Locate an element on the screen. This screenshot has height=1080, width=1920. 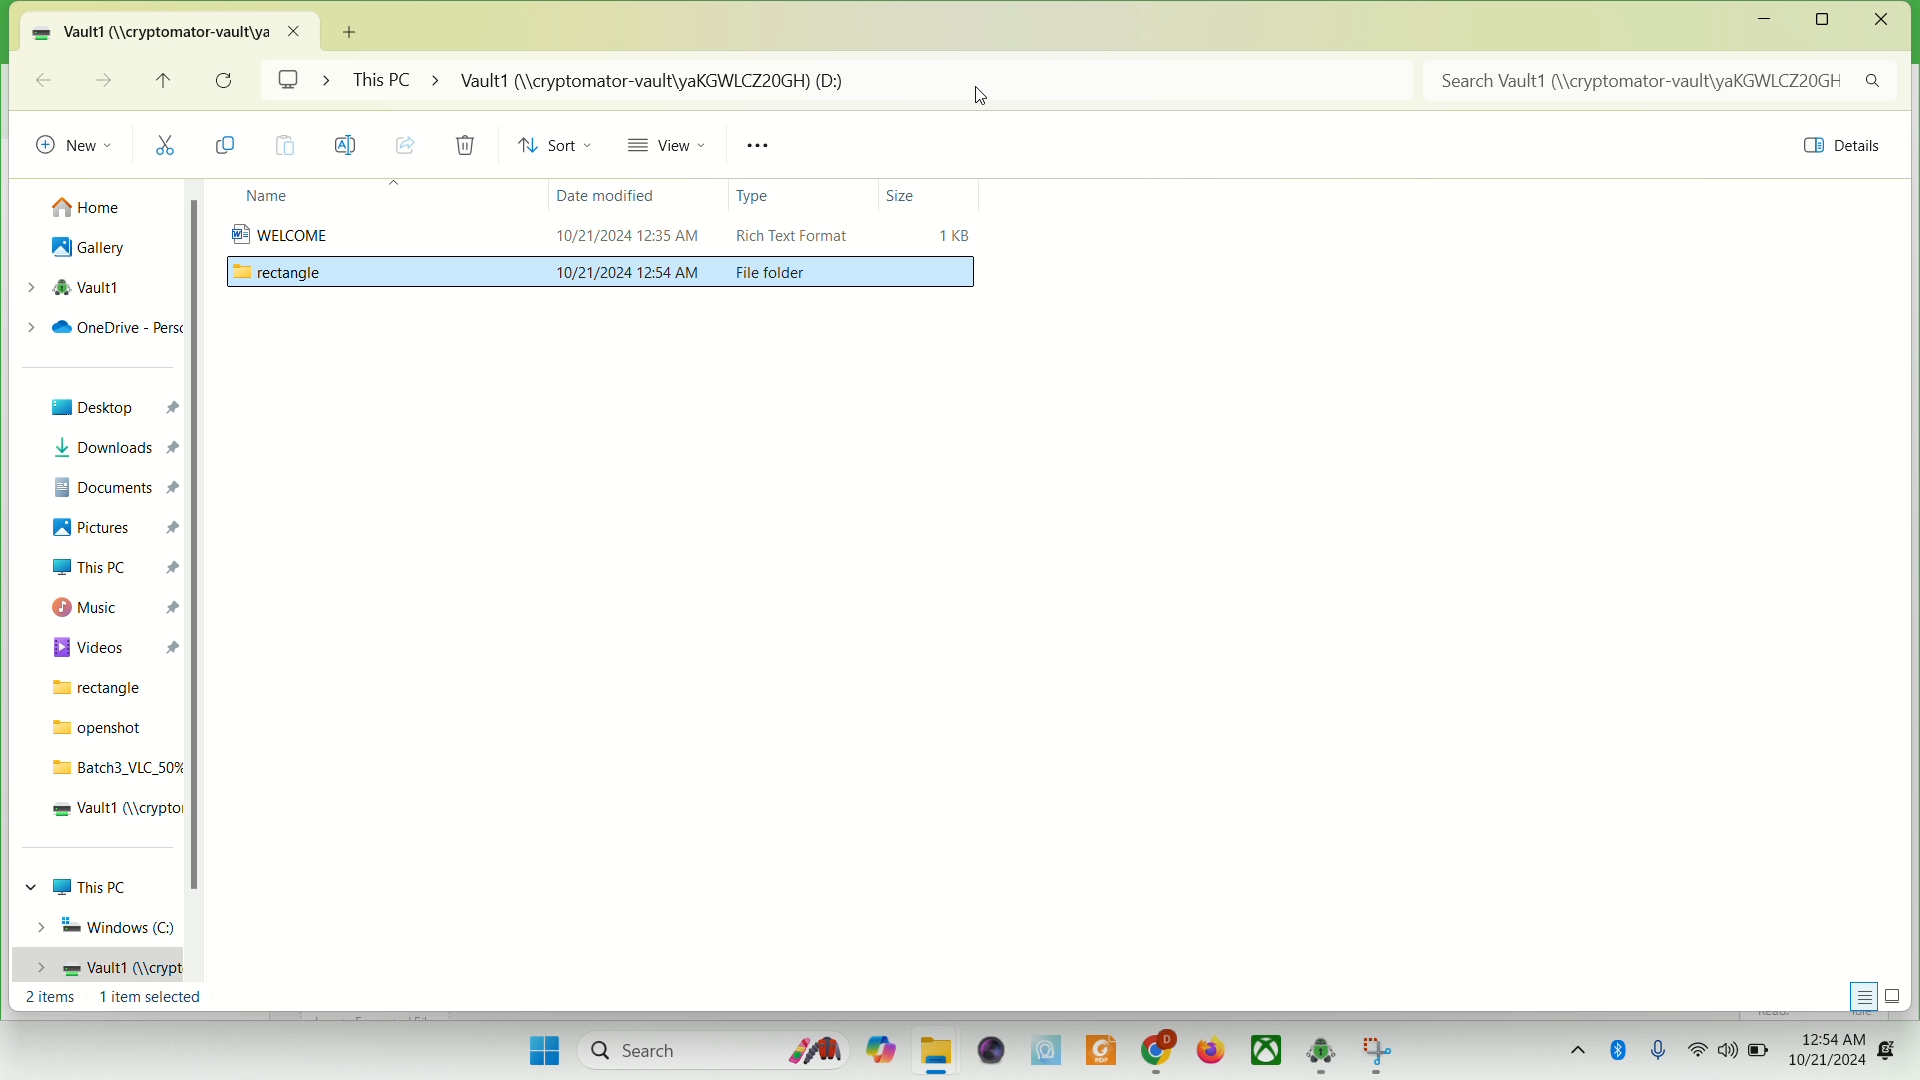
Rectangle file  10/21/2024 12:54AM File folder is located at coordinates (601, 278).